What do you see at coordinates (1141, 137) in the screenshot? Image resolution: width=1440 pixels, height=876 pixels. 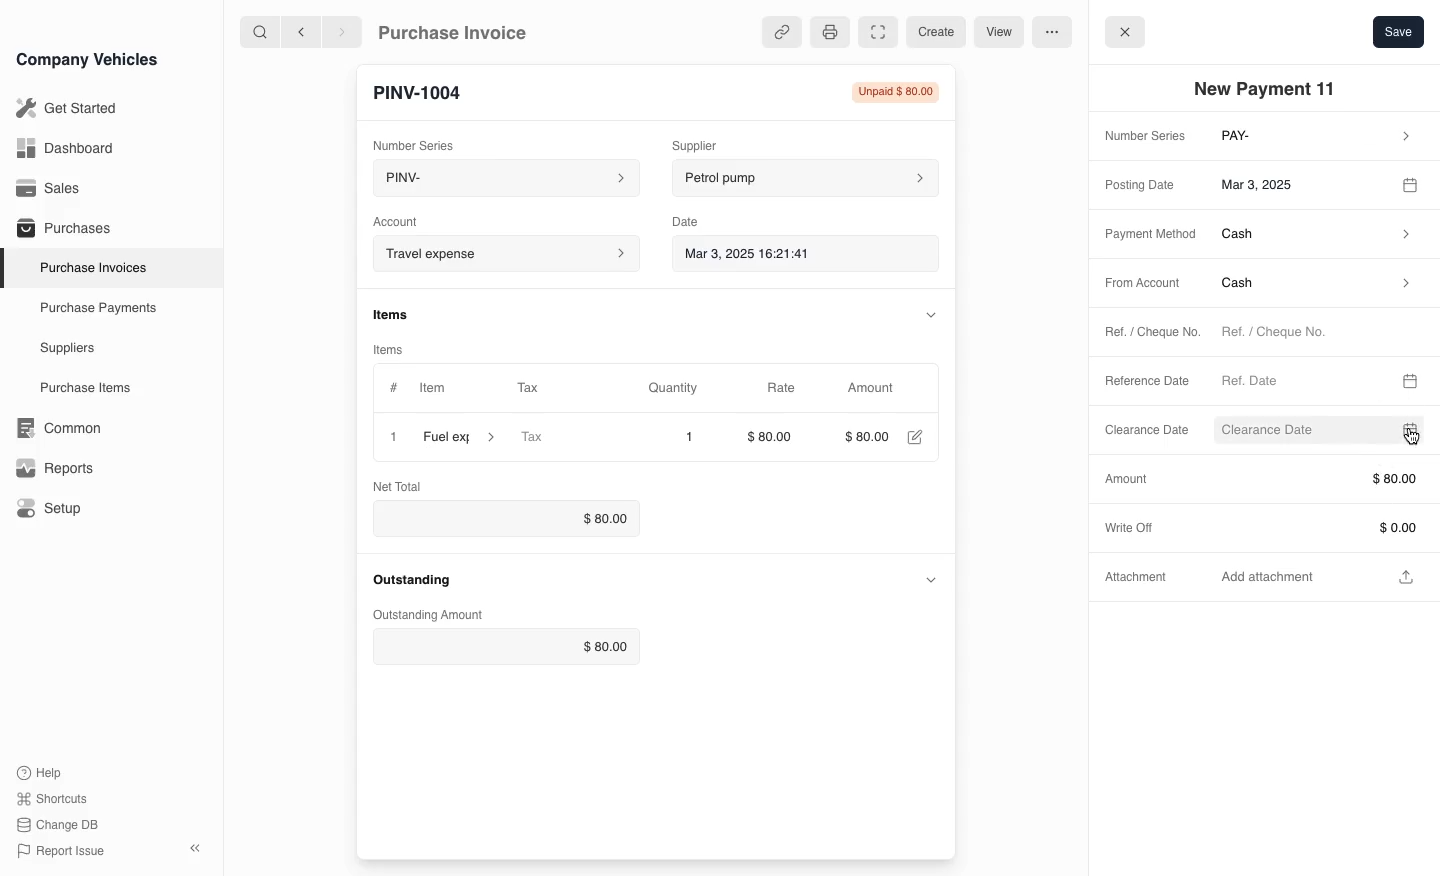 I see `Number Series` at bounding box center [1141, 137].